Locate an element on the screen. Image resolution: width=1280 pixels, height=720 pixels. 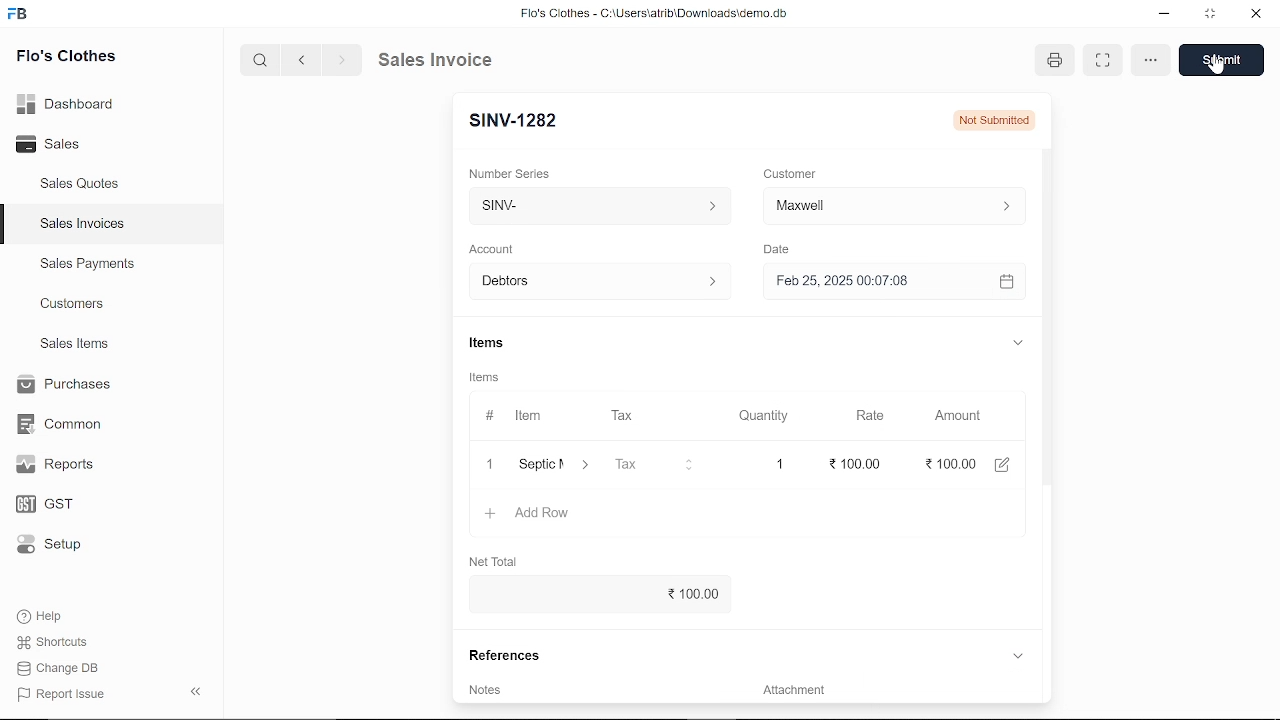
Tax is located at coordinates (634, 464).